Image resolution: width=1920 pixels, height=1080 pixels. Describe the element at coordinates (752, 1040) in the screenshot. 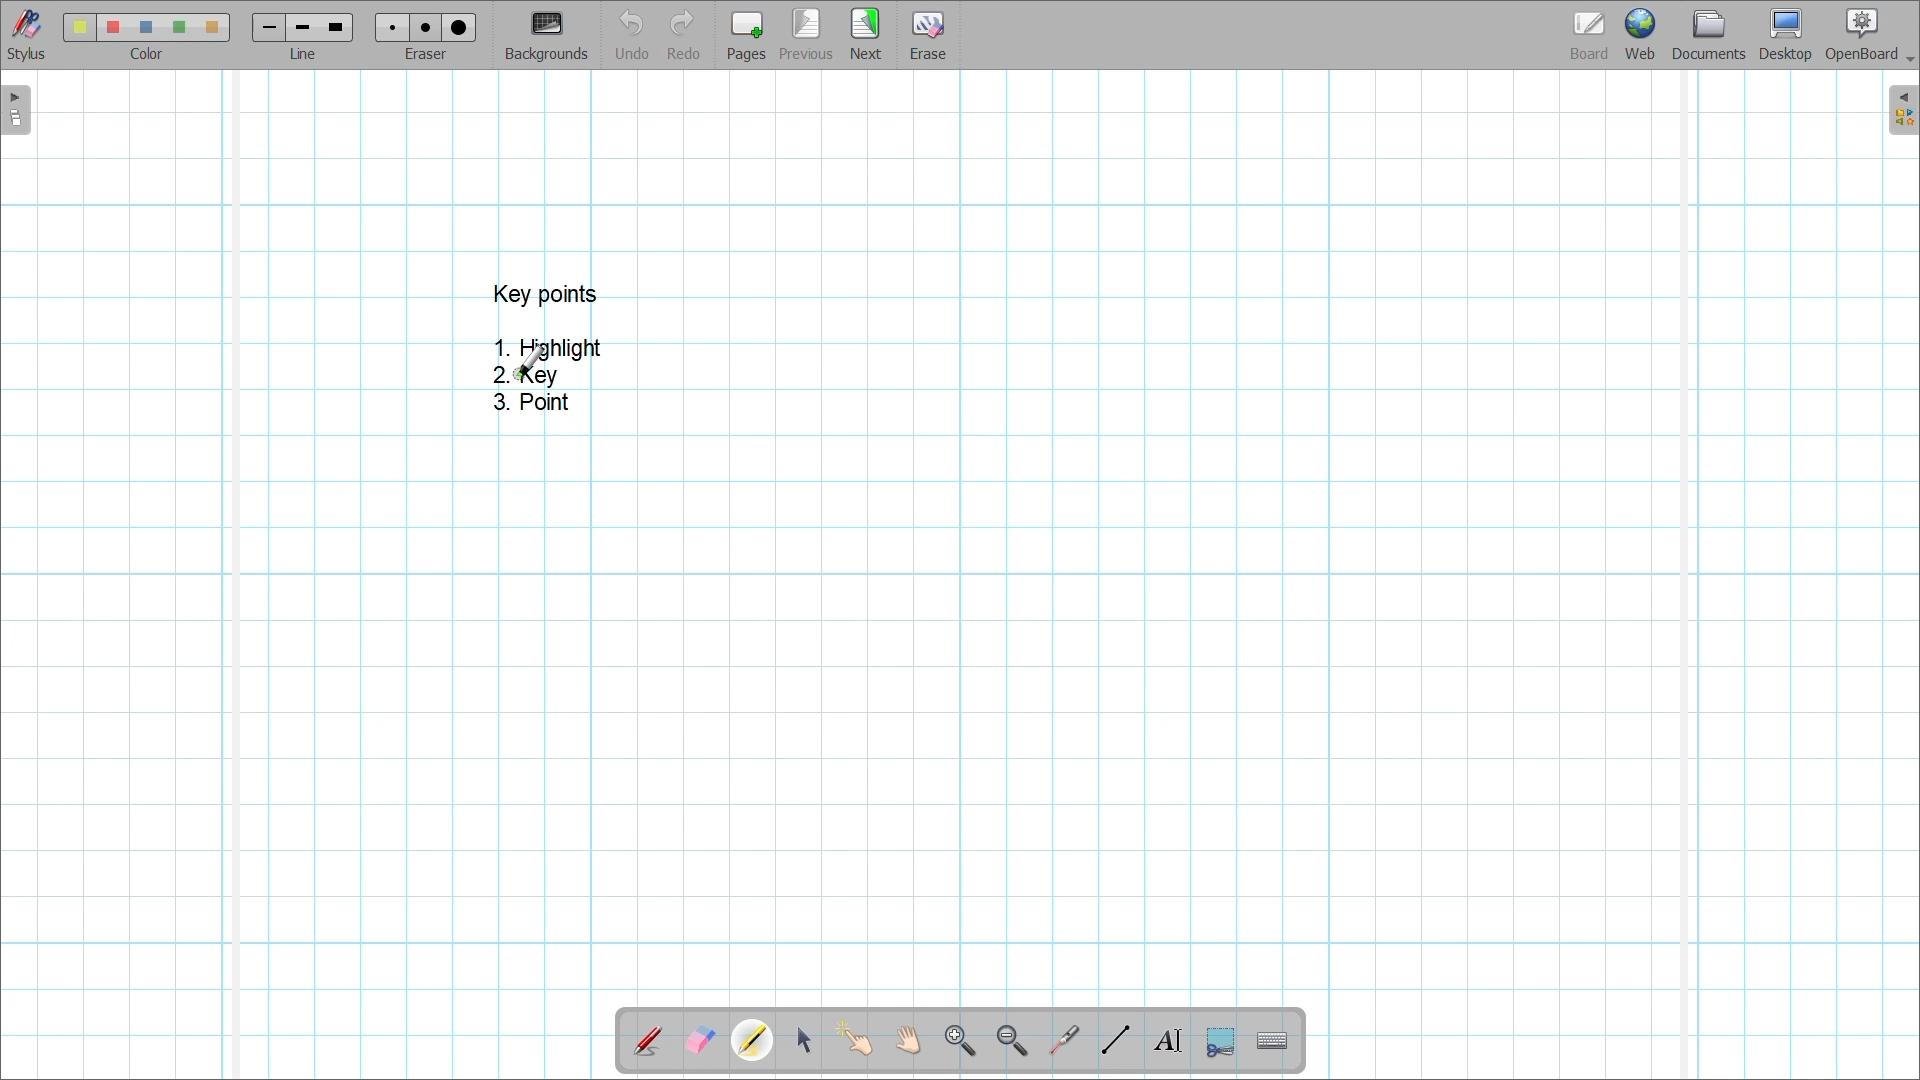

I see `Highlighter` at that location.